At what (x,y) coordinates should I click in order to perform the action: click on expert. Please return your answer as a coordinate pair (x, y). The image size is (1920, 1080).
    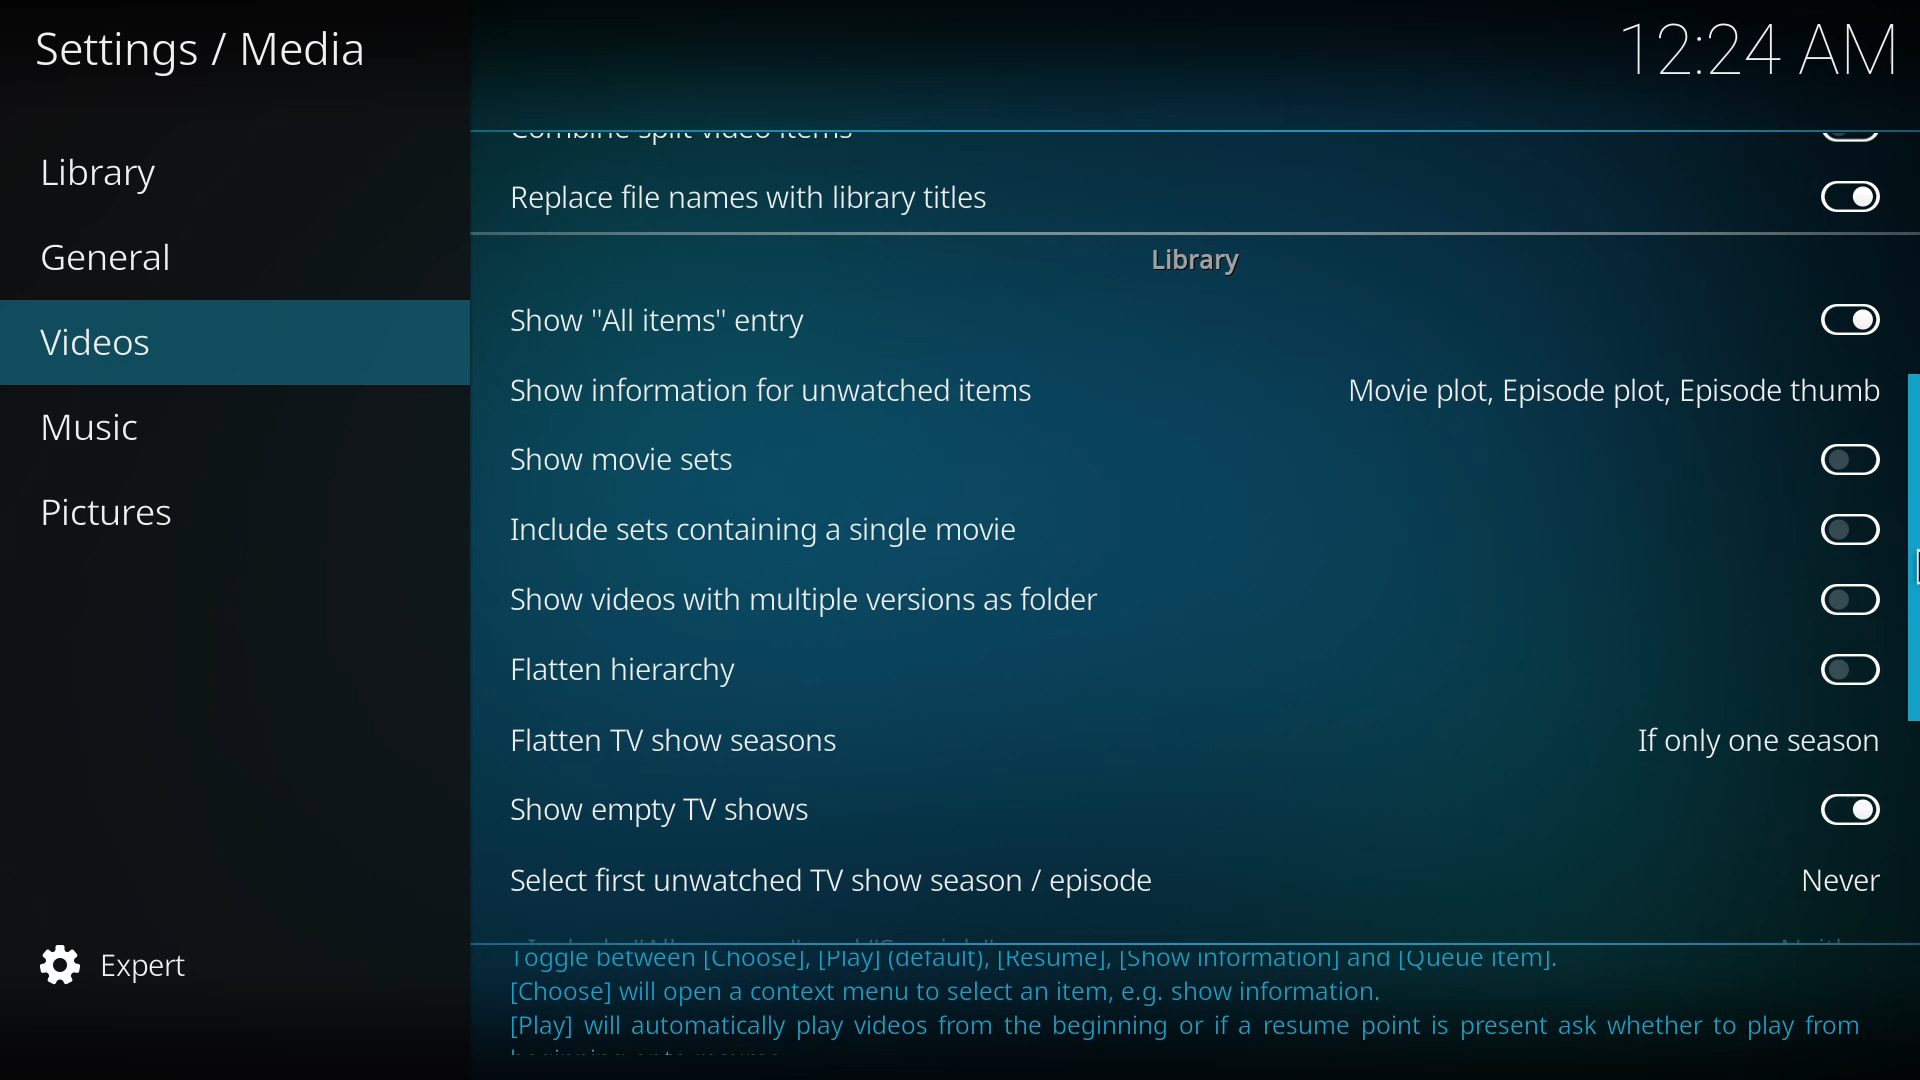
    Looking at the image, I should click on (121, 959).